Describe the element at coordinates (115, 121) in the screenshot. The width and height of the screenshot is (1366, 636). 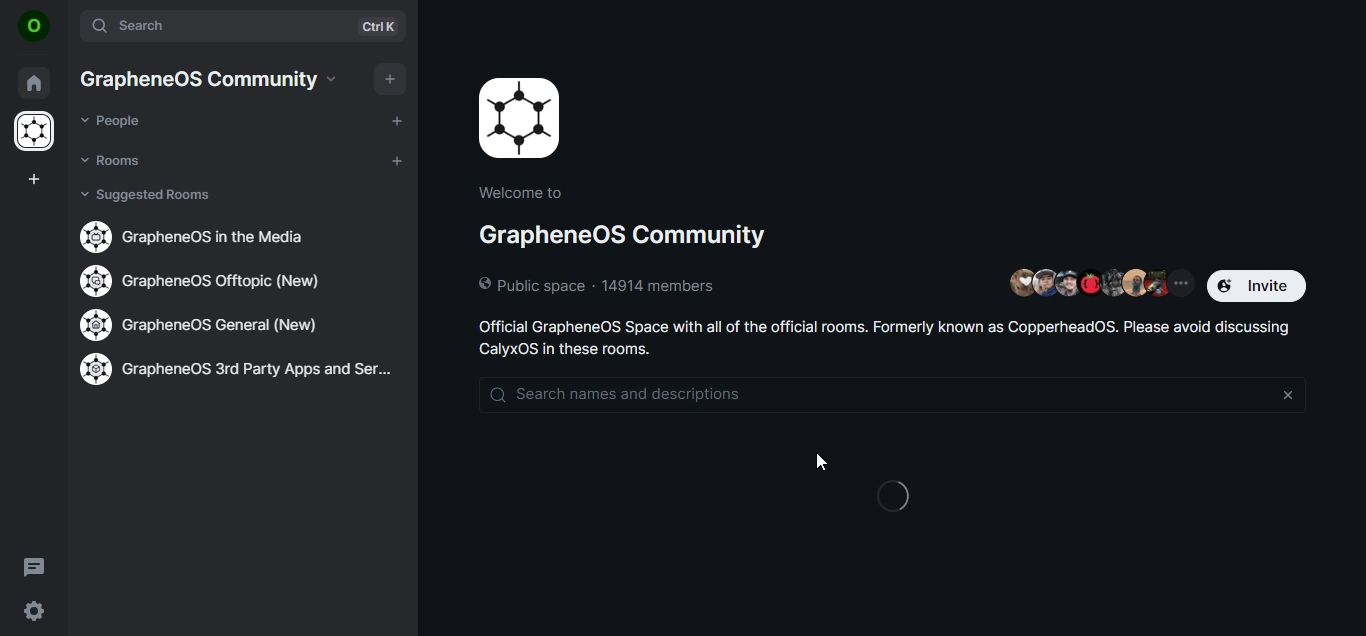
I see `people` at that location.